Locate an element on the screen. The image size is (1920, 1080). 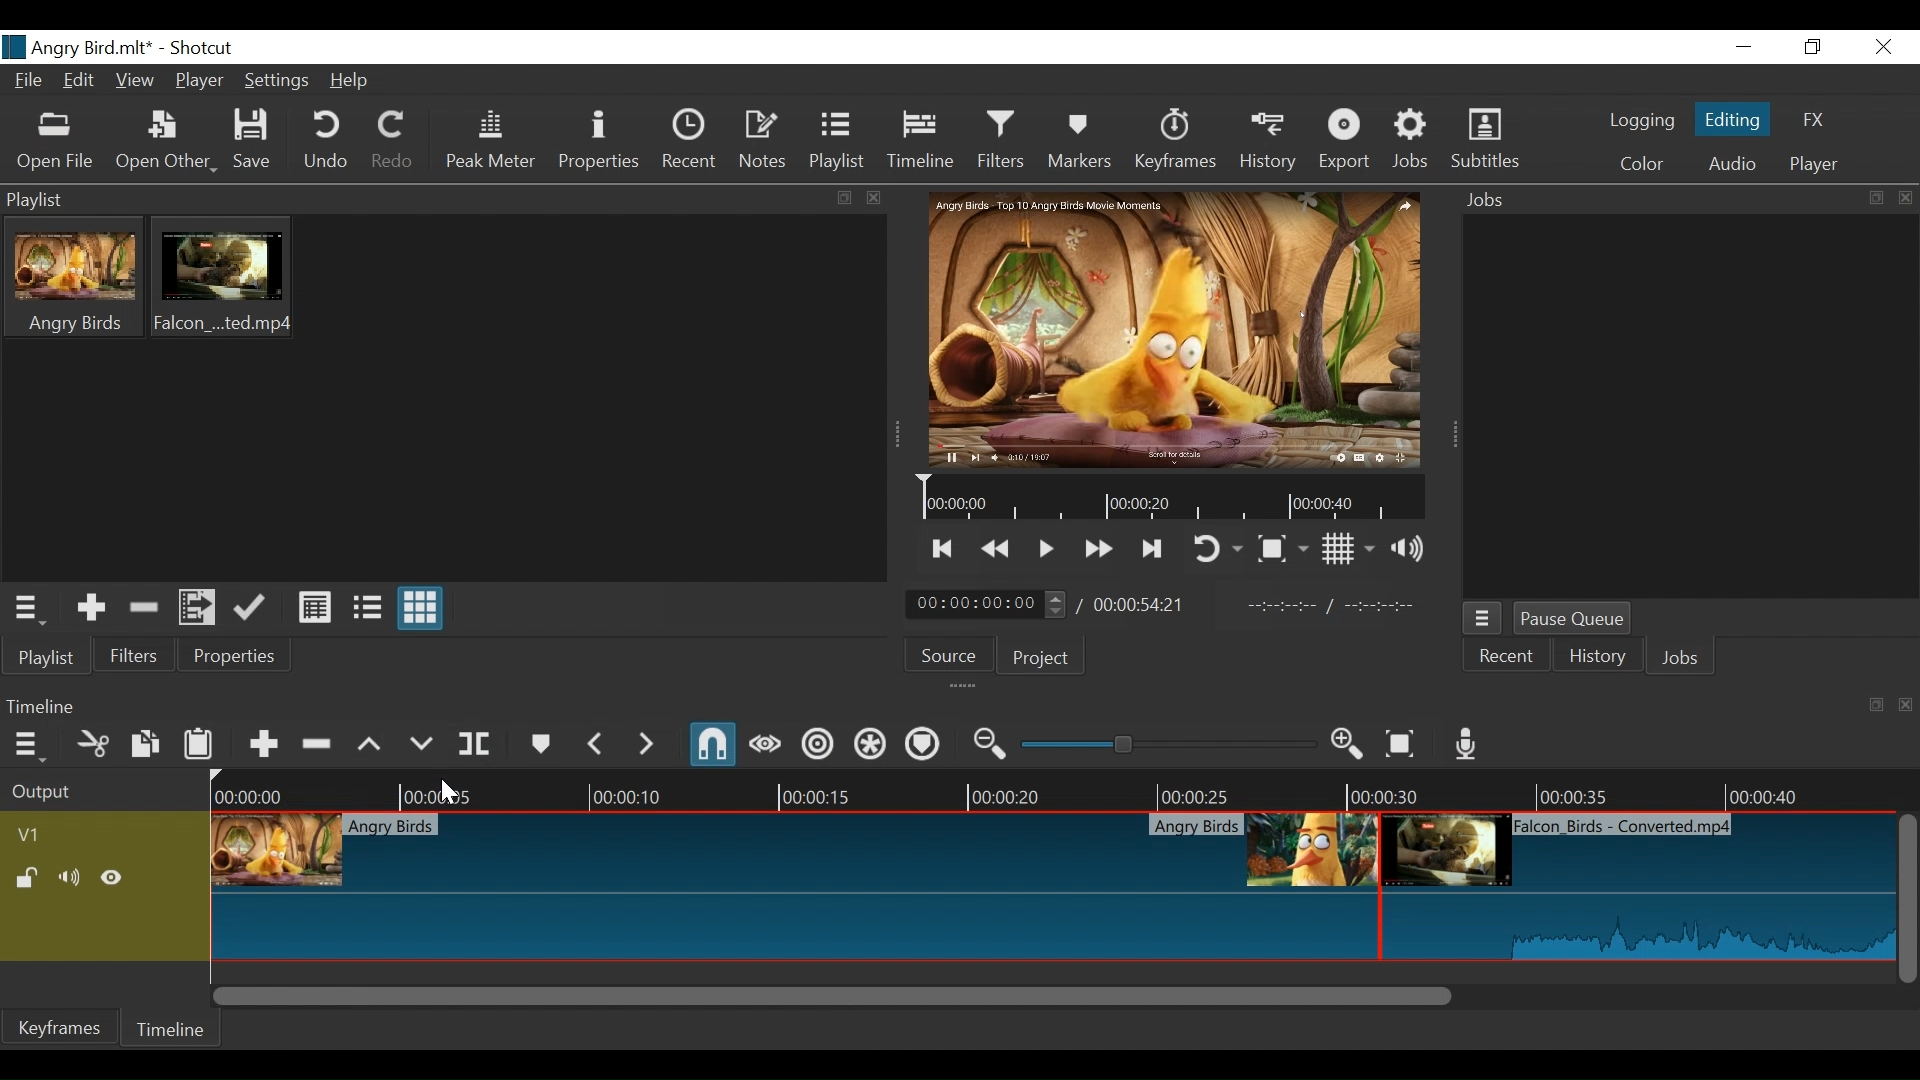
 is located at coordinates (959, 705).